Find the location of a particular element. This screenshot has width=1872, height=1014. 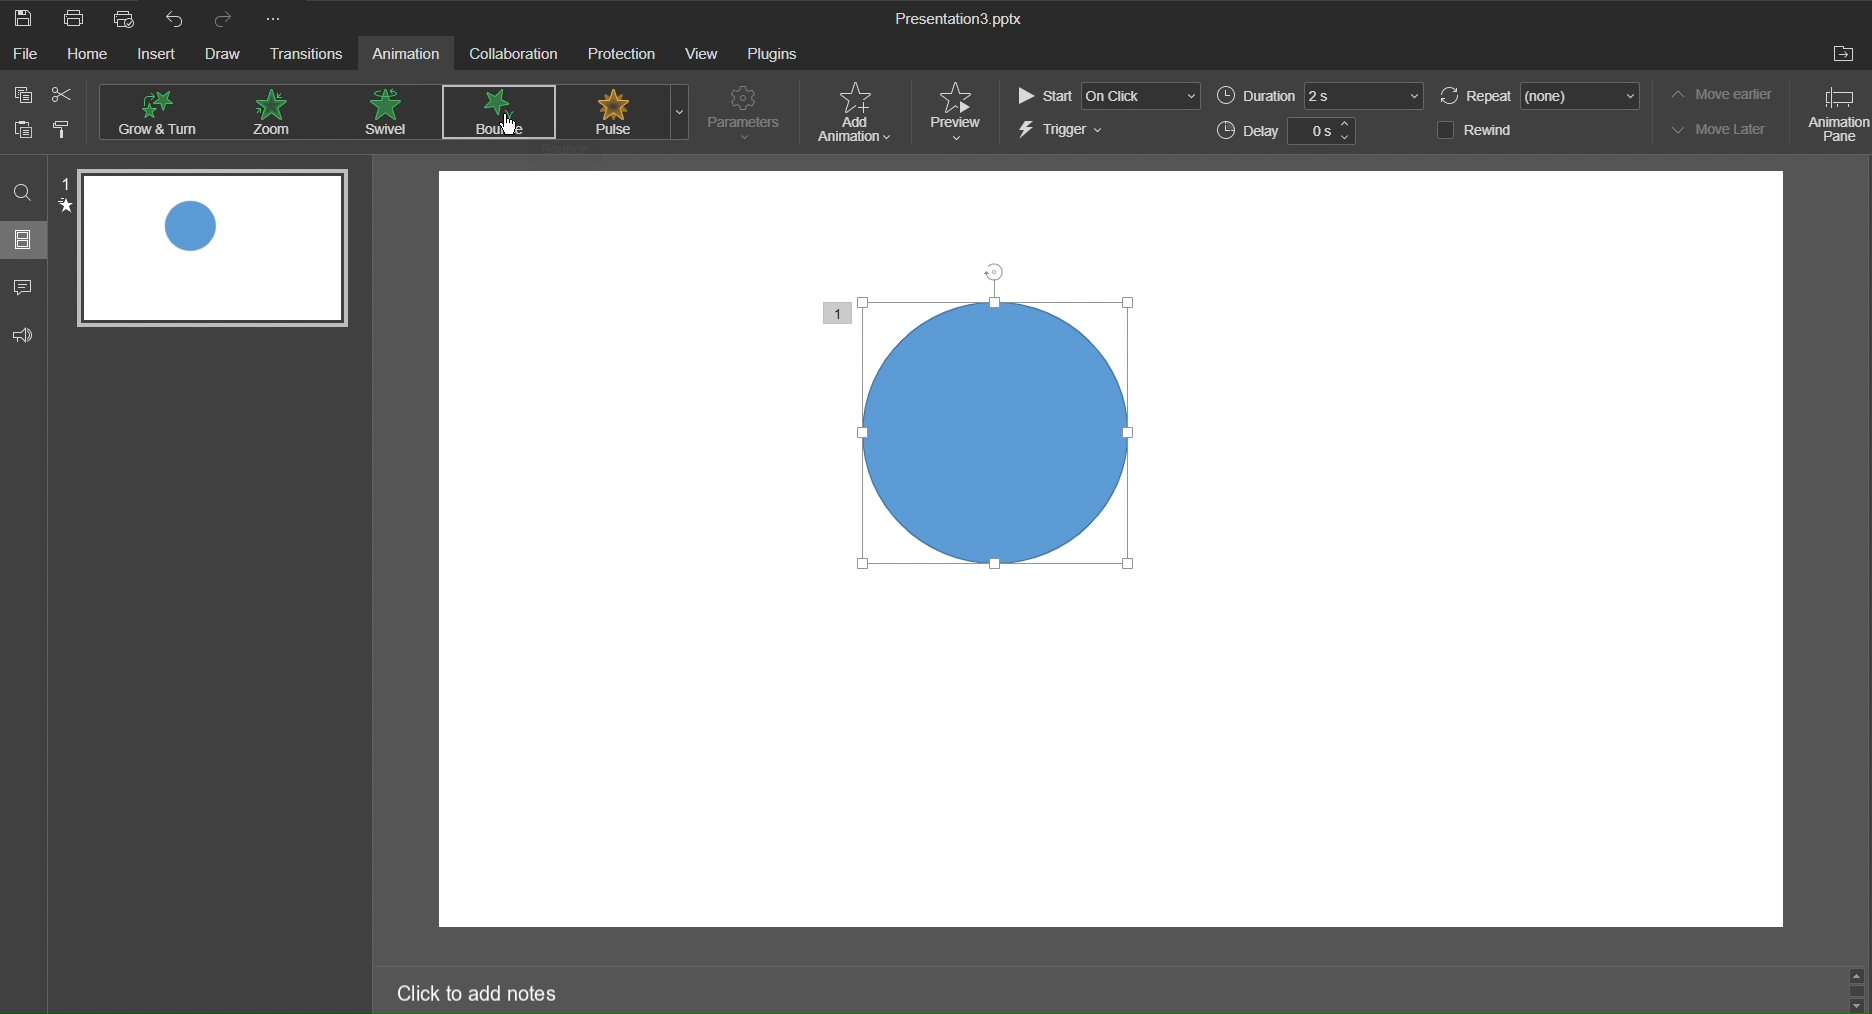

Animations is located at coordinates (277, 112).